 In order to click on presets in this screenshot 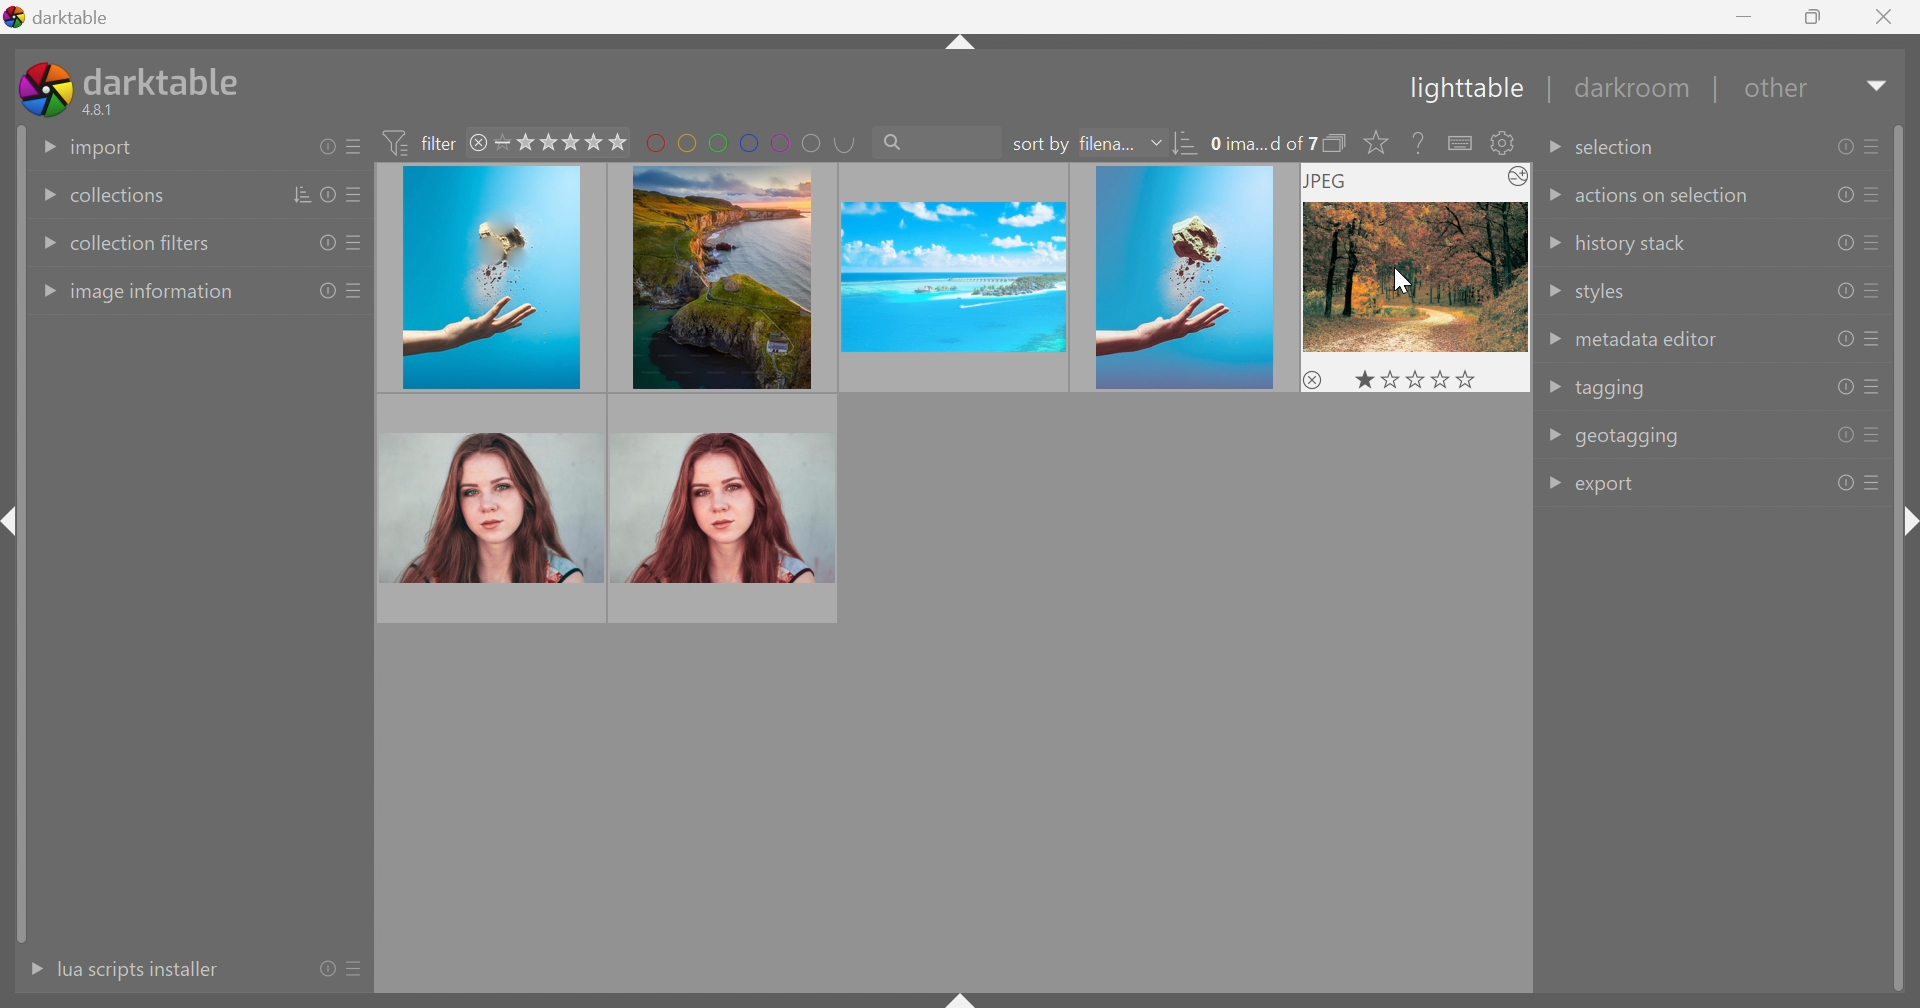, I will do `click(1879, 435)`.